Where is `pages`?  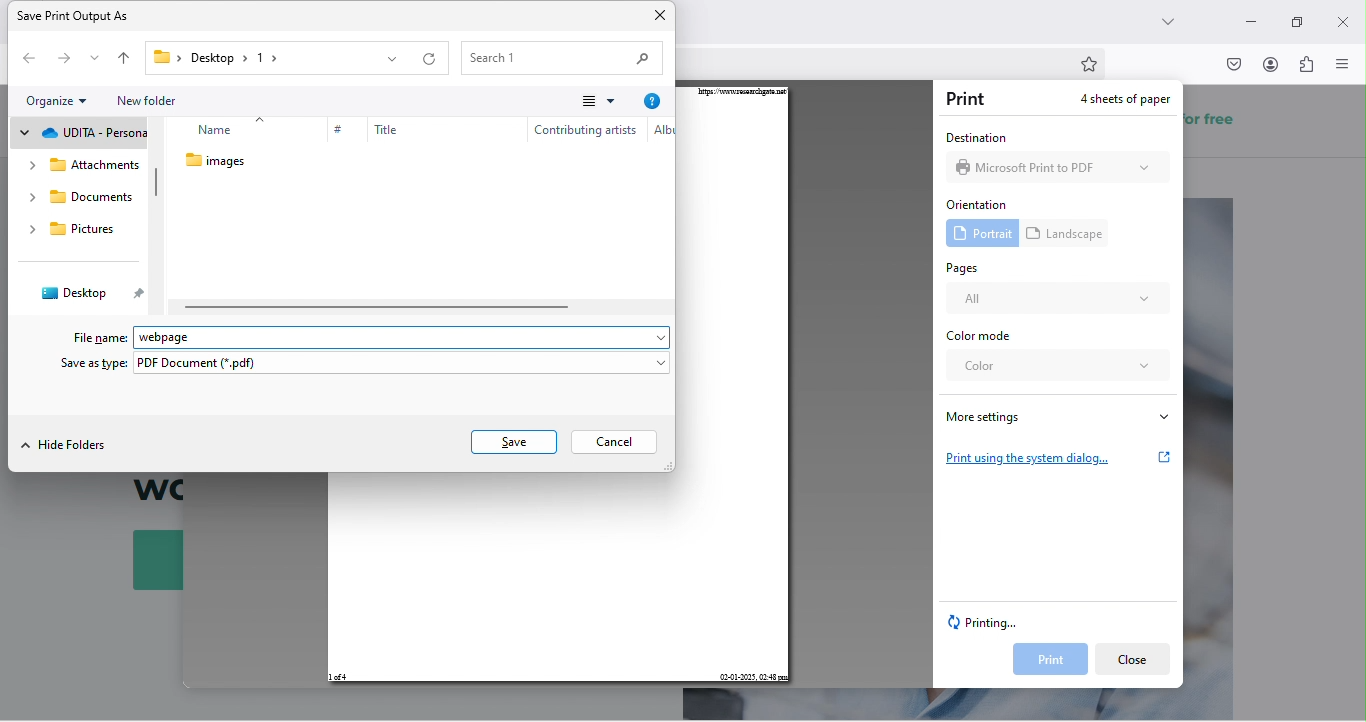 pages is located at coordinates (969, 268).